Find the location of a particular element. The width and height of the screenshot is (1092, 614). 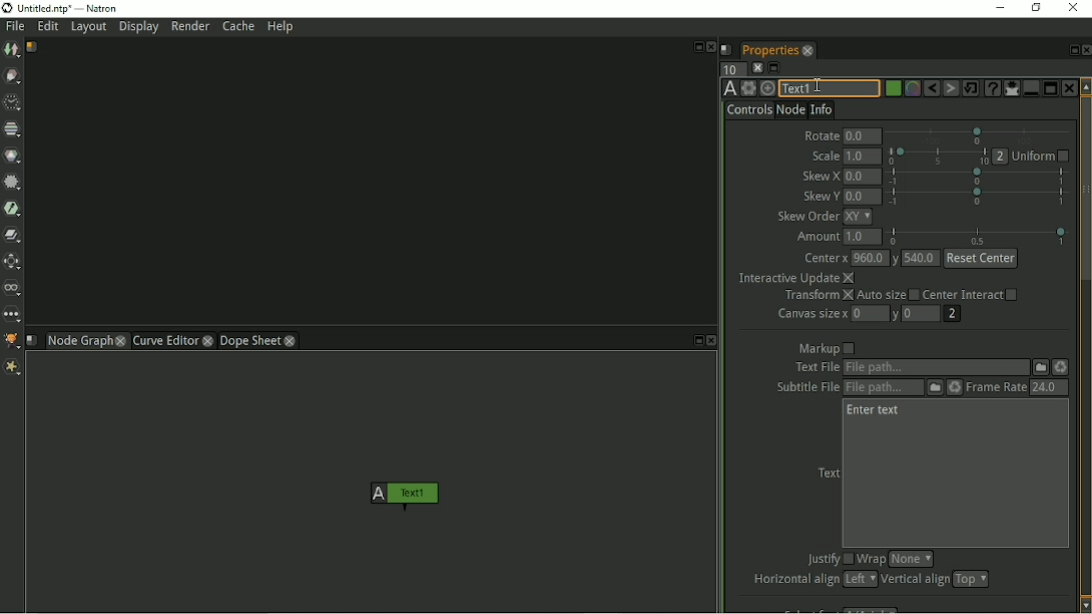

Undo is located at coordinates (931, 89).